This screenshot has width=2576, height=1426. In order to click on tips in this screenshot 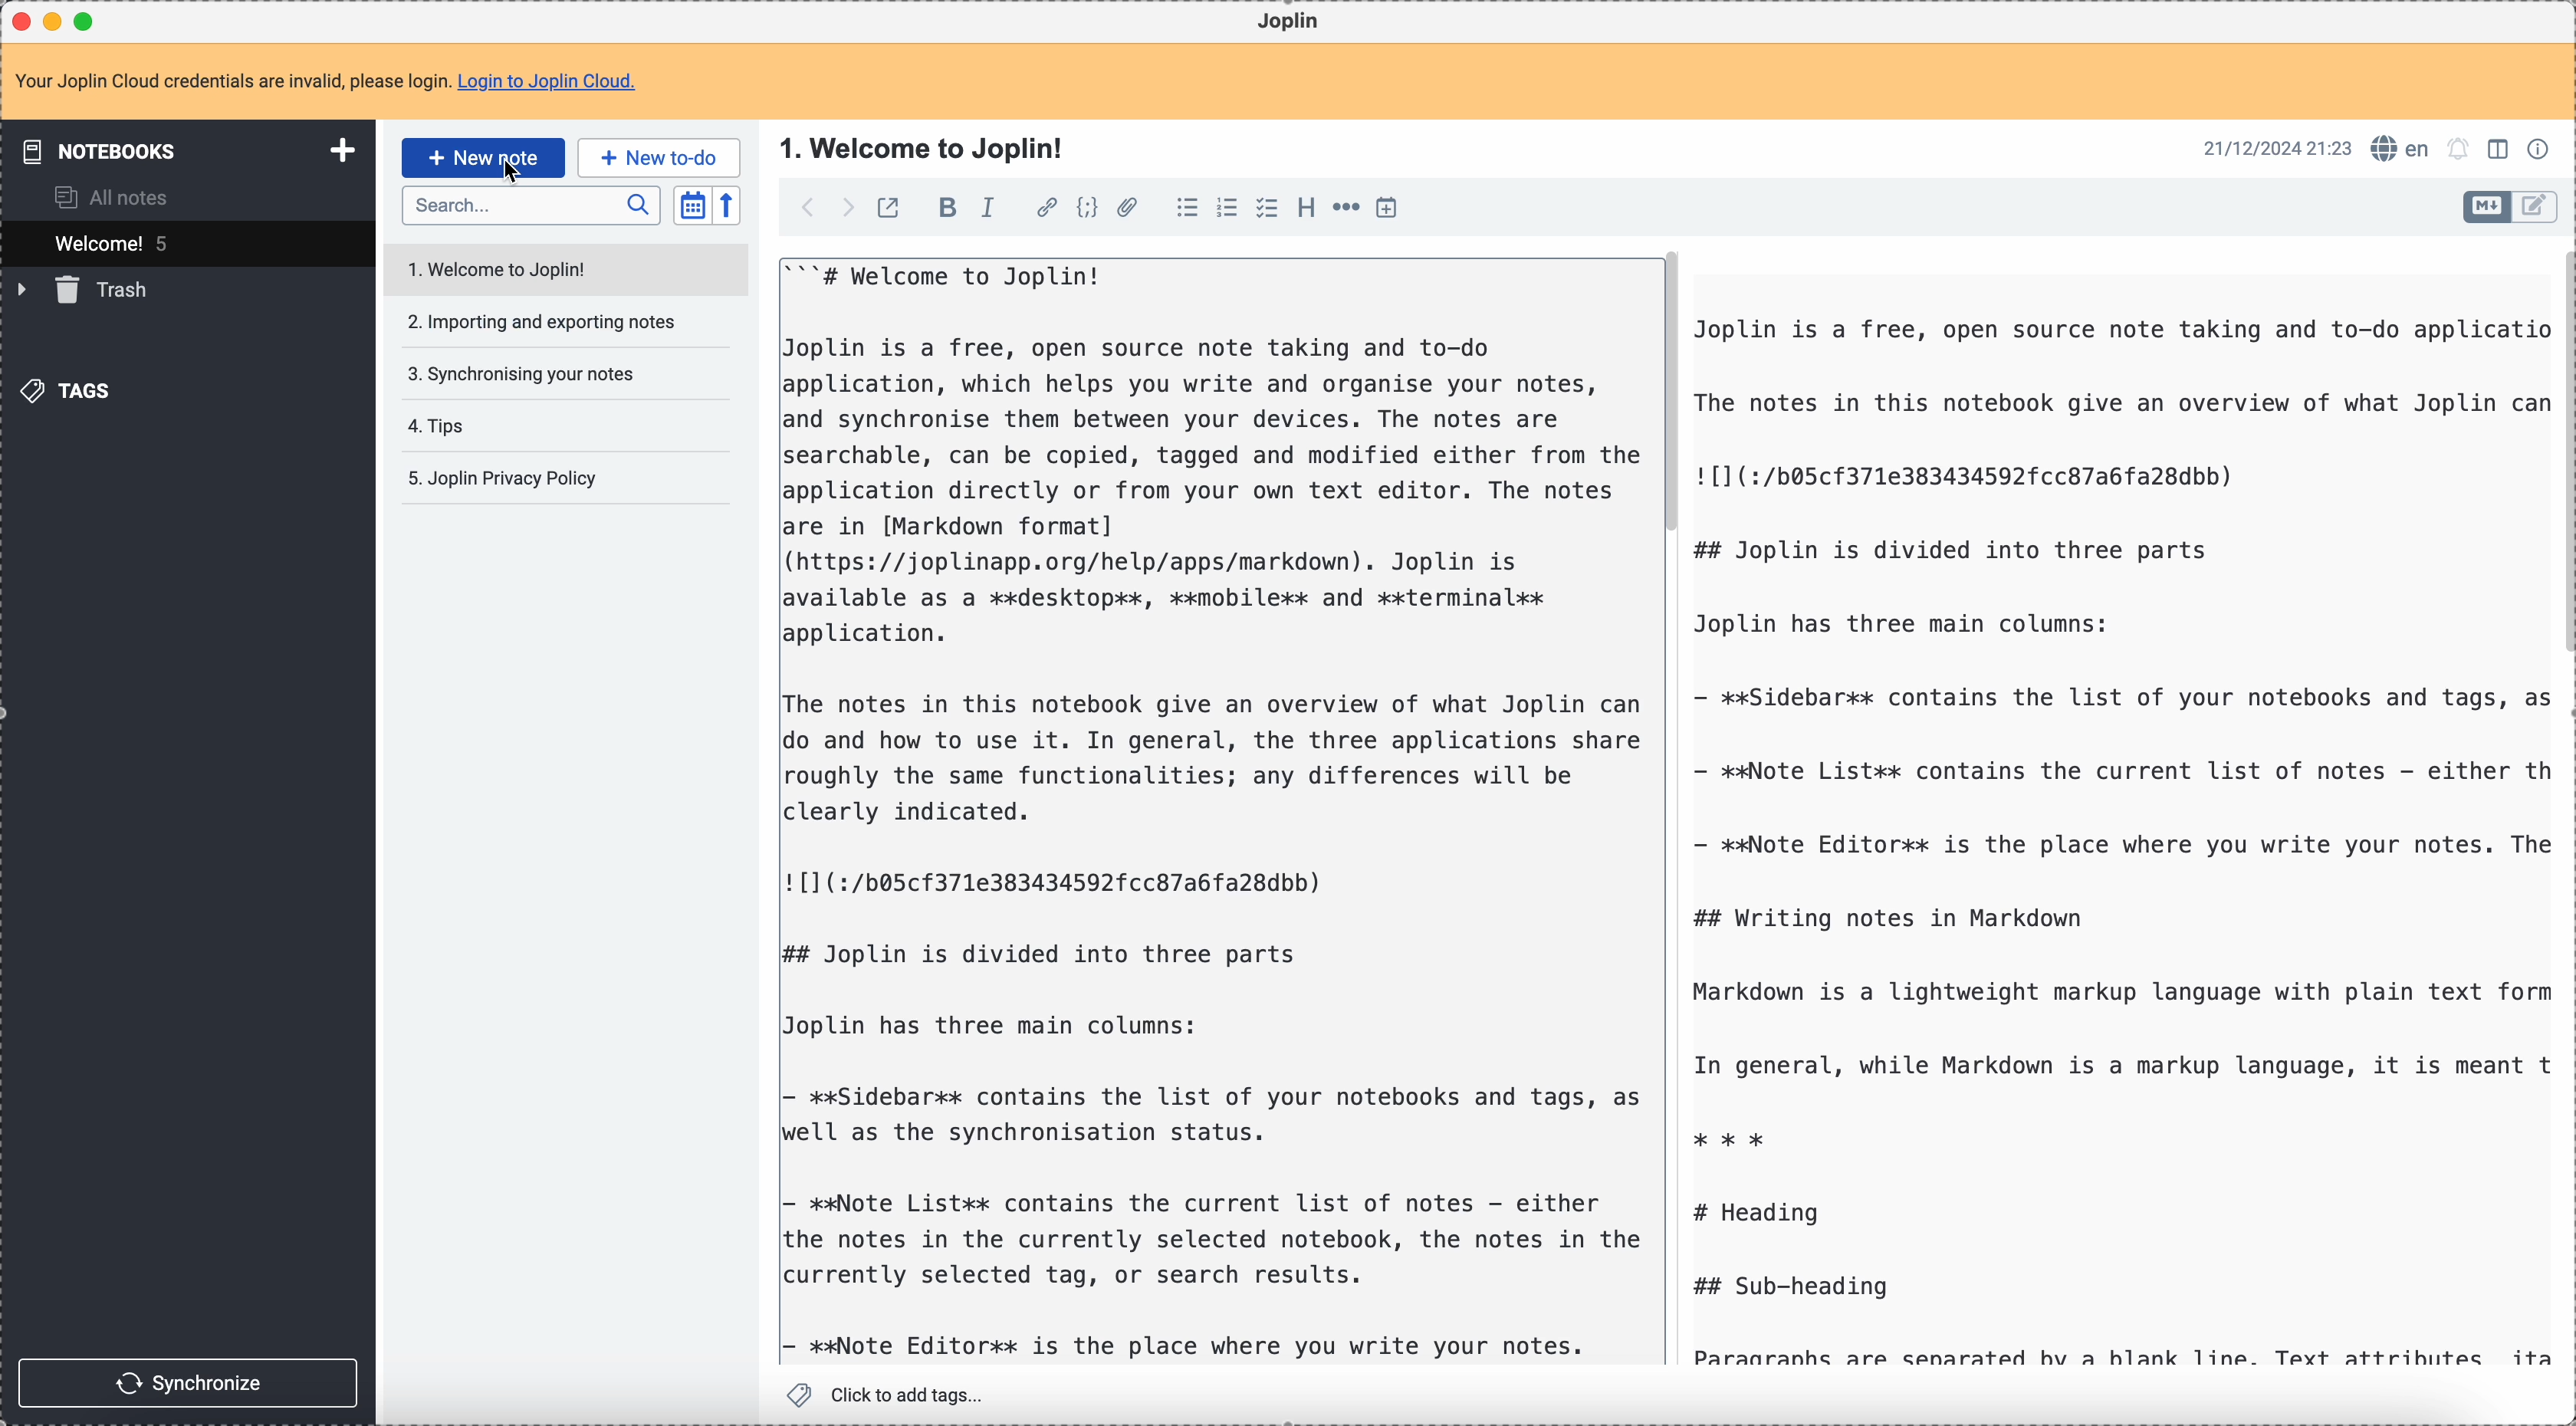, I will do `click(437, 425)`.